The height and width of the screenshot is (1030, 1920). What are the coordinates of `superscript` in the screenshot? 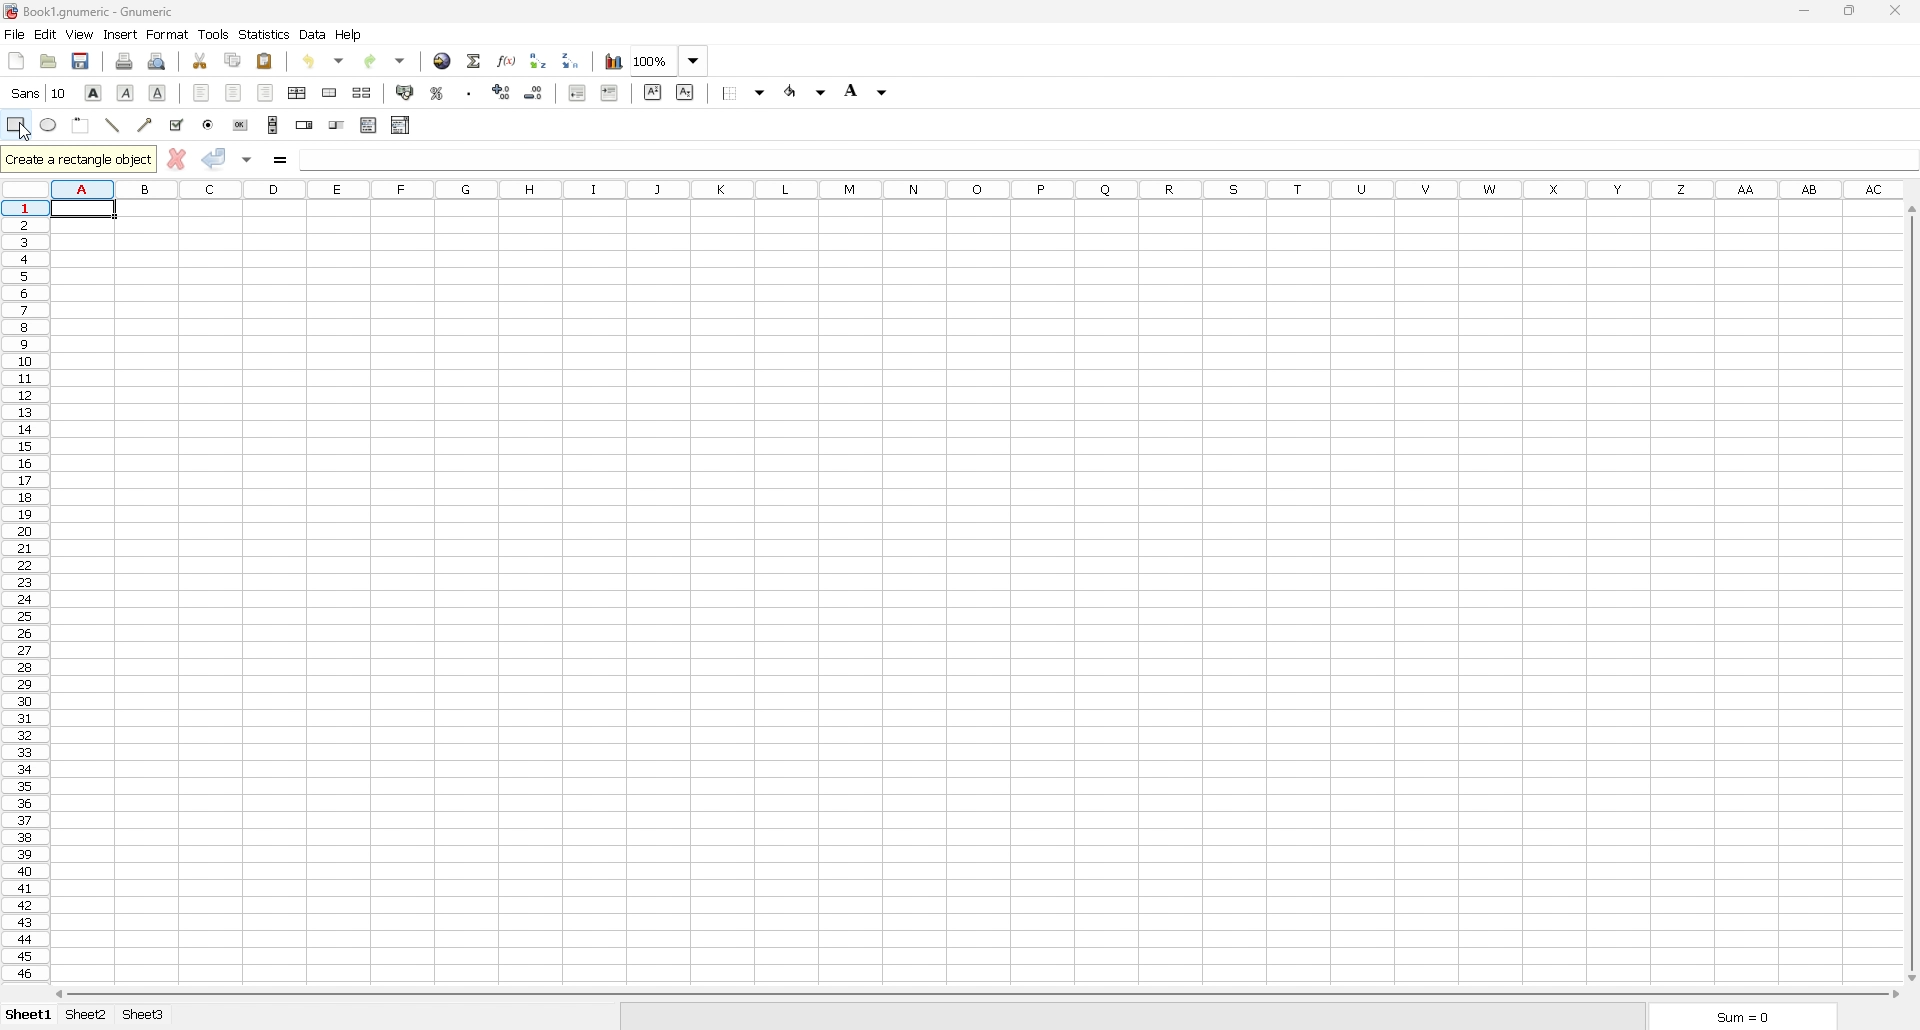 It's located at (653, 91).